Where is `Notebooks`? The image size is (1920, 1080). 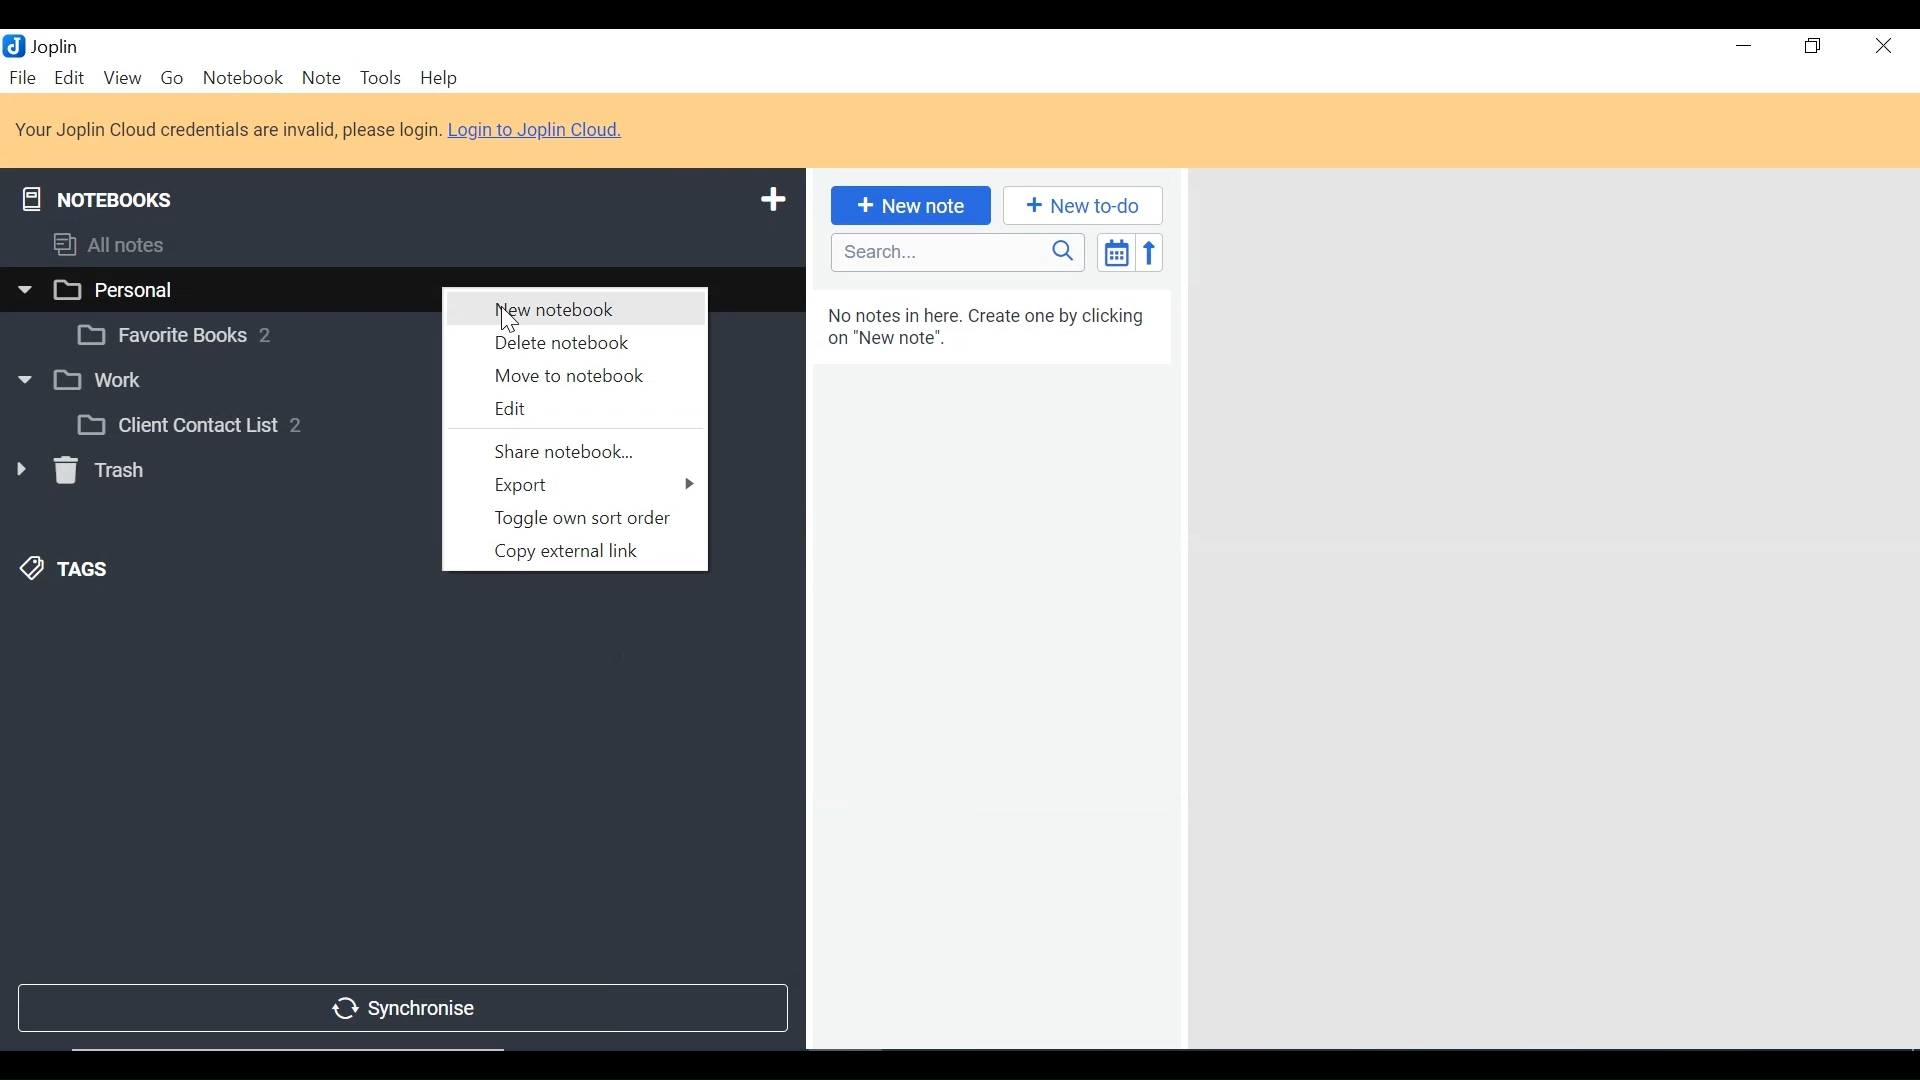 Notebooks is located at coordinates (98, 195).